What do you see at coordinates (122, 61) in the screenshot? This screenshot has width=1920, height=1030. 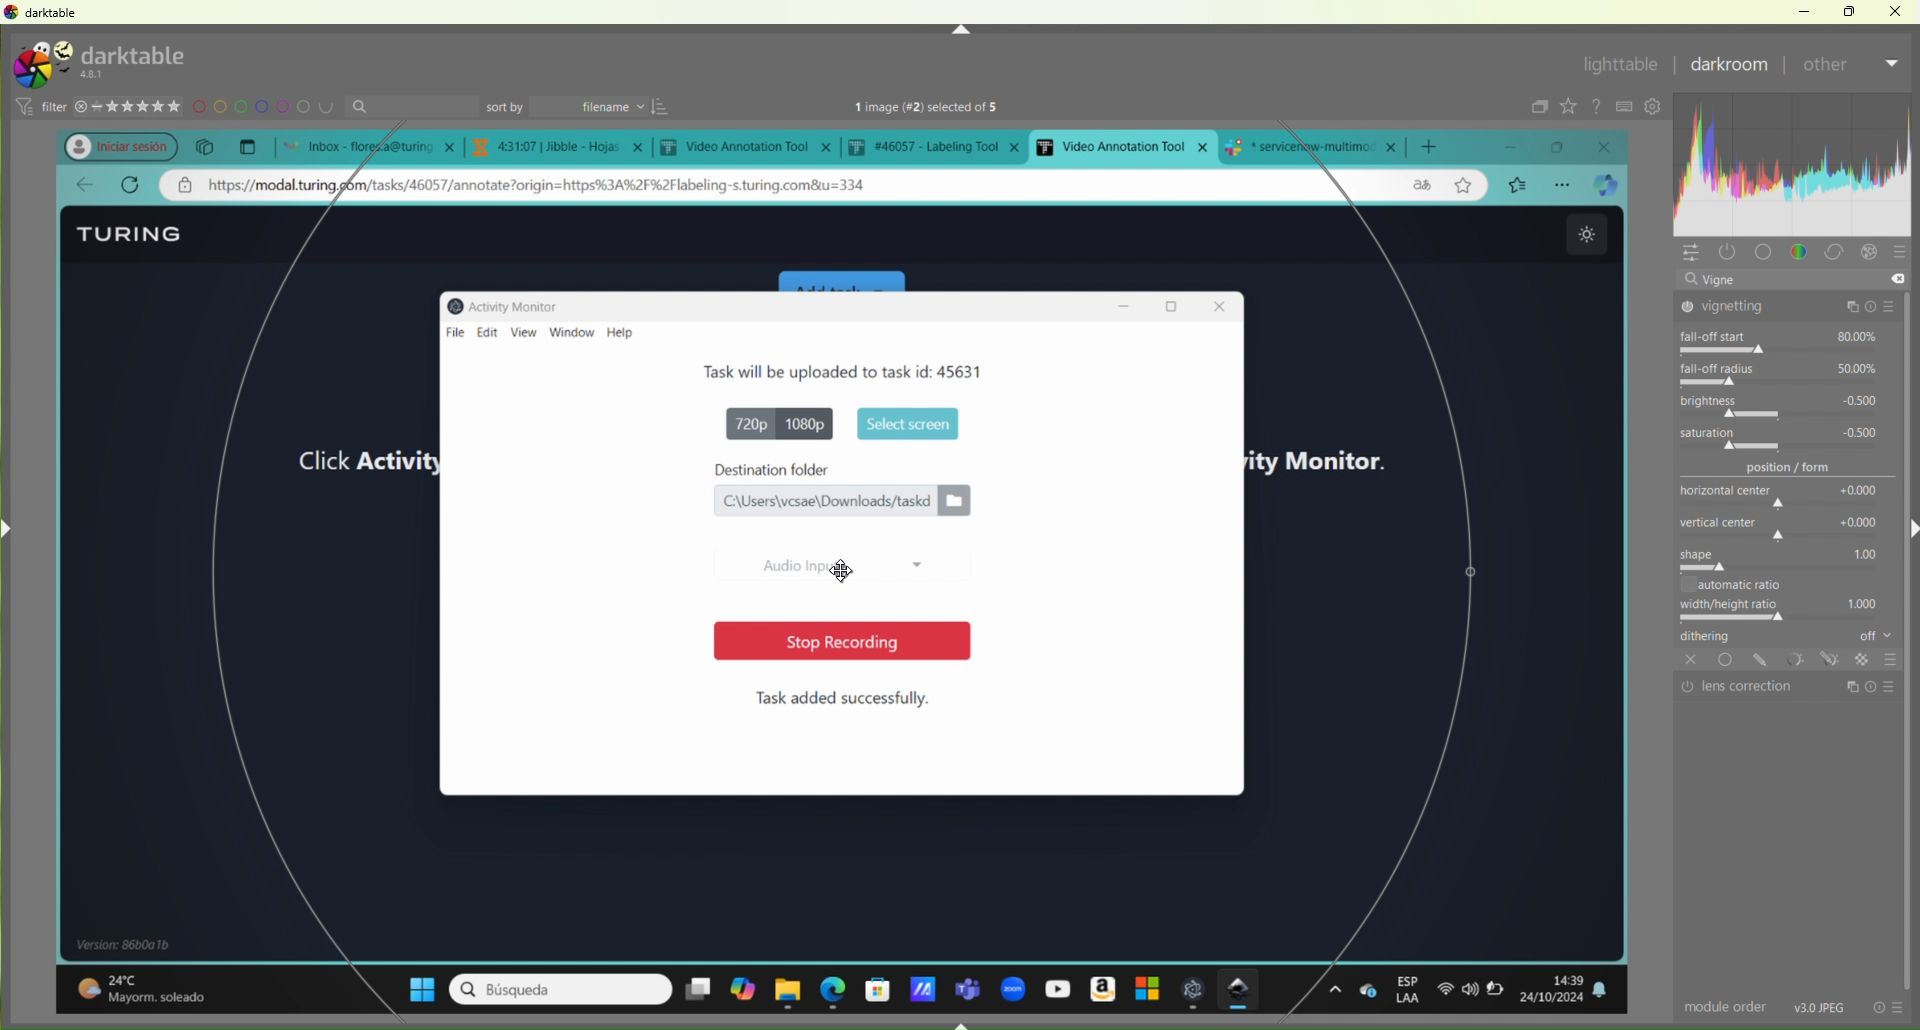 I see `turing` at bounding box center [122, 61].